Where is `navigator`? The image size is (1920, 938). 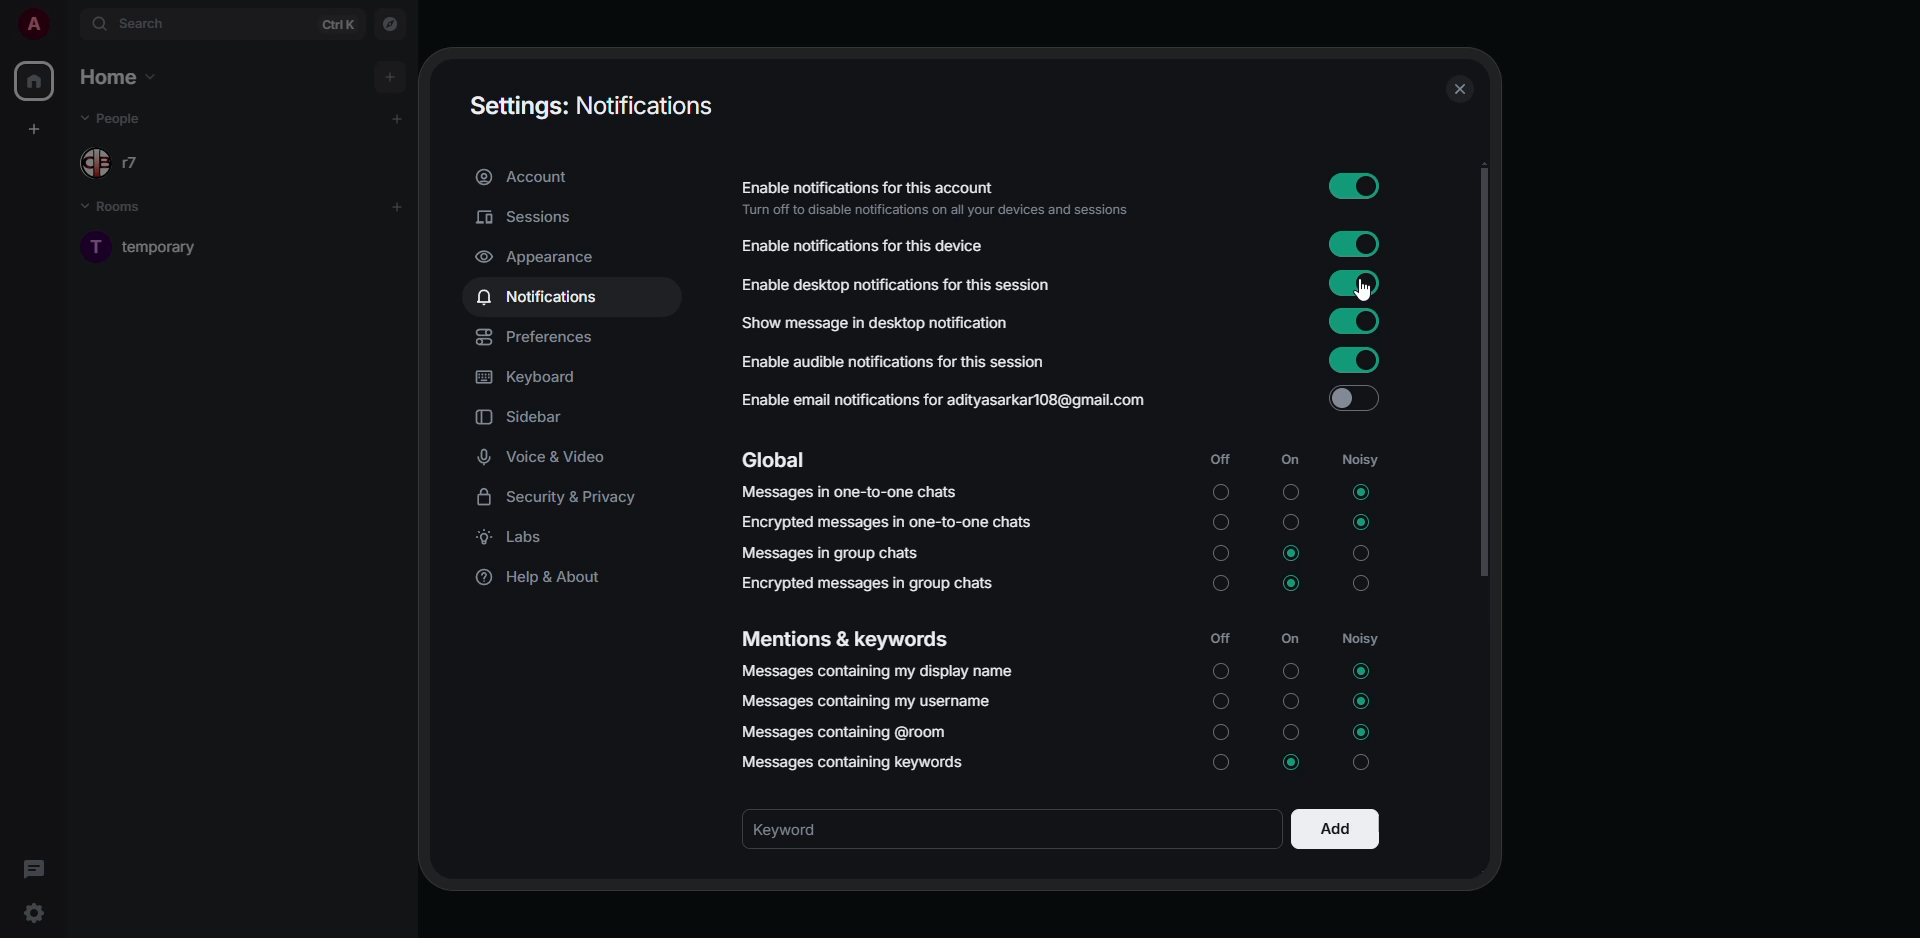
navigator is located at coordinates (391, 27).